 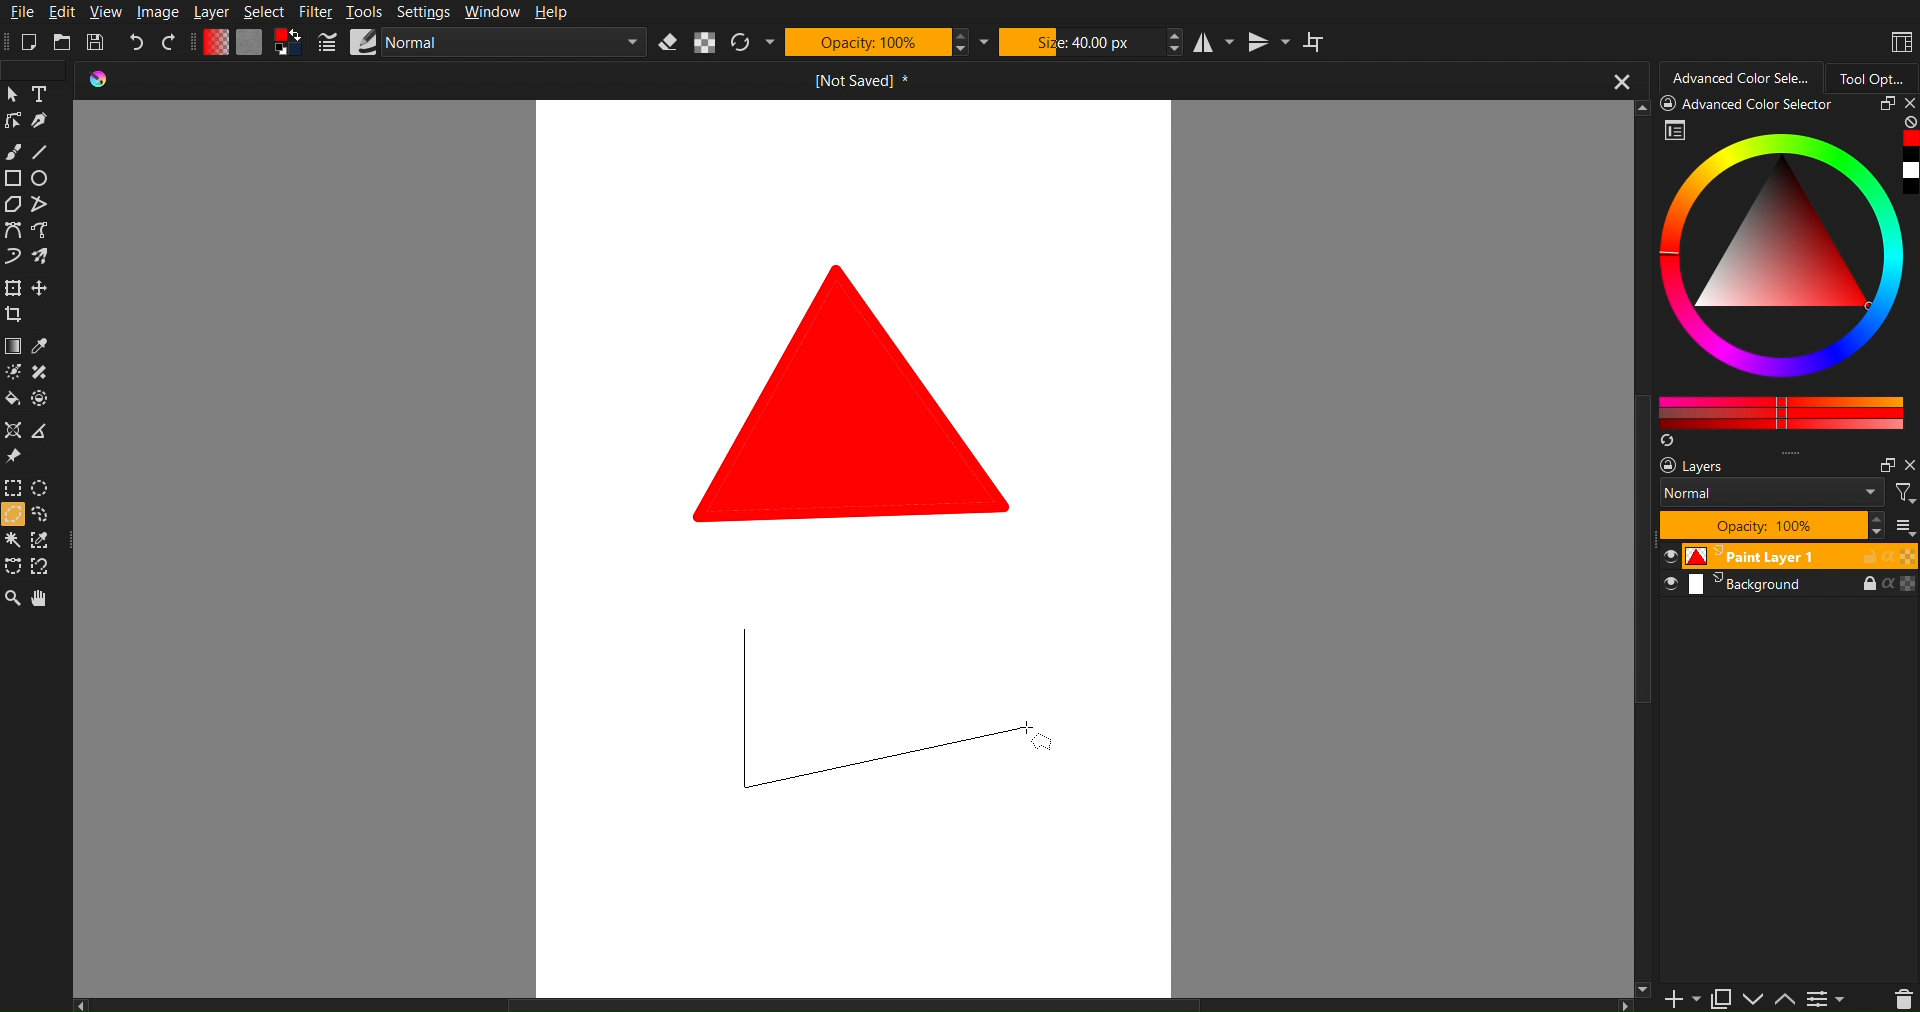 What do you see at coordinates (12, 121) in the screenshot?
I see `Lineart Tools` at bounding box center [12, 121].